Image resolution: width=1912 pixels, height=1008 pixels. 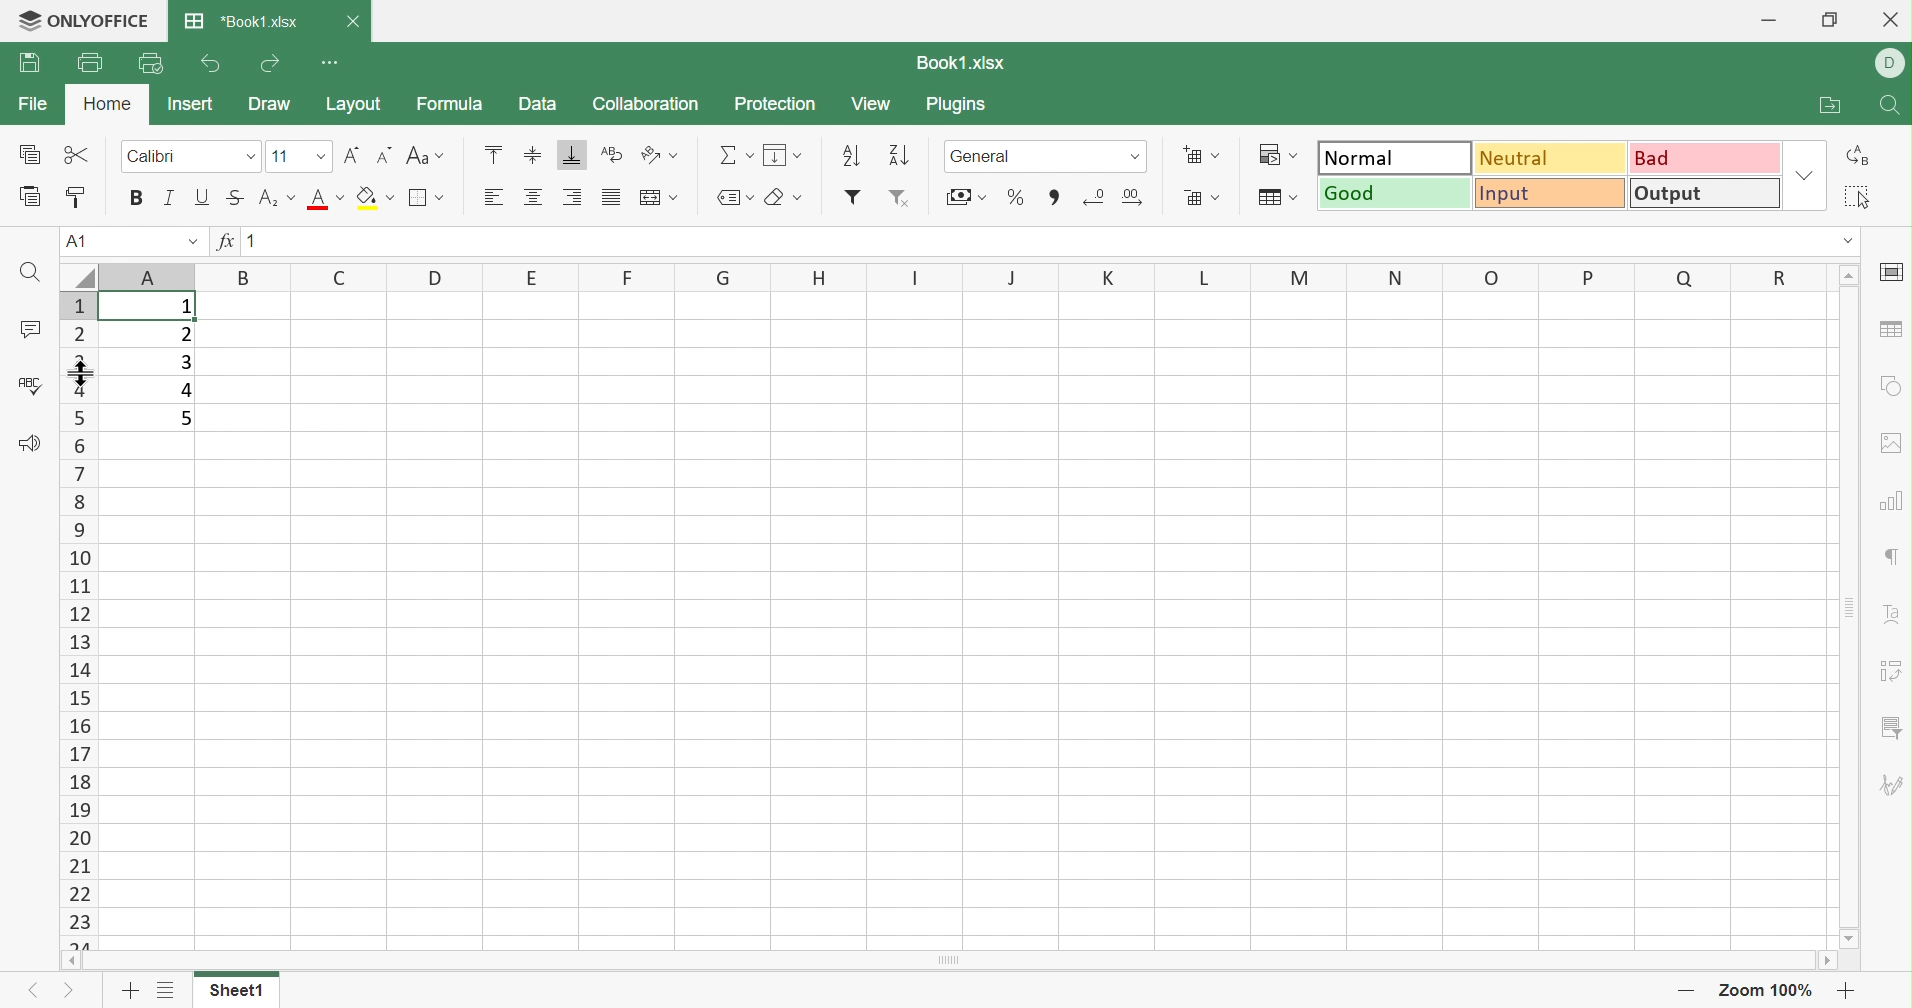 What do you see at coordinates (187, 364) in the screenshot?
I see `3` at bounding box center [187, 364].